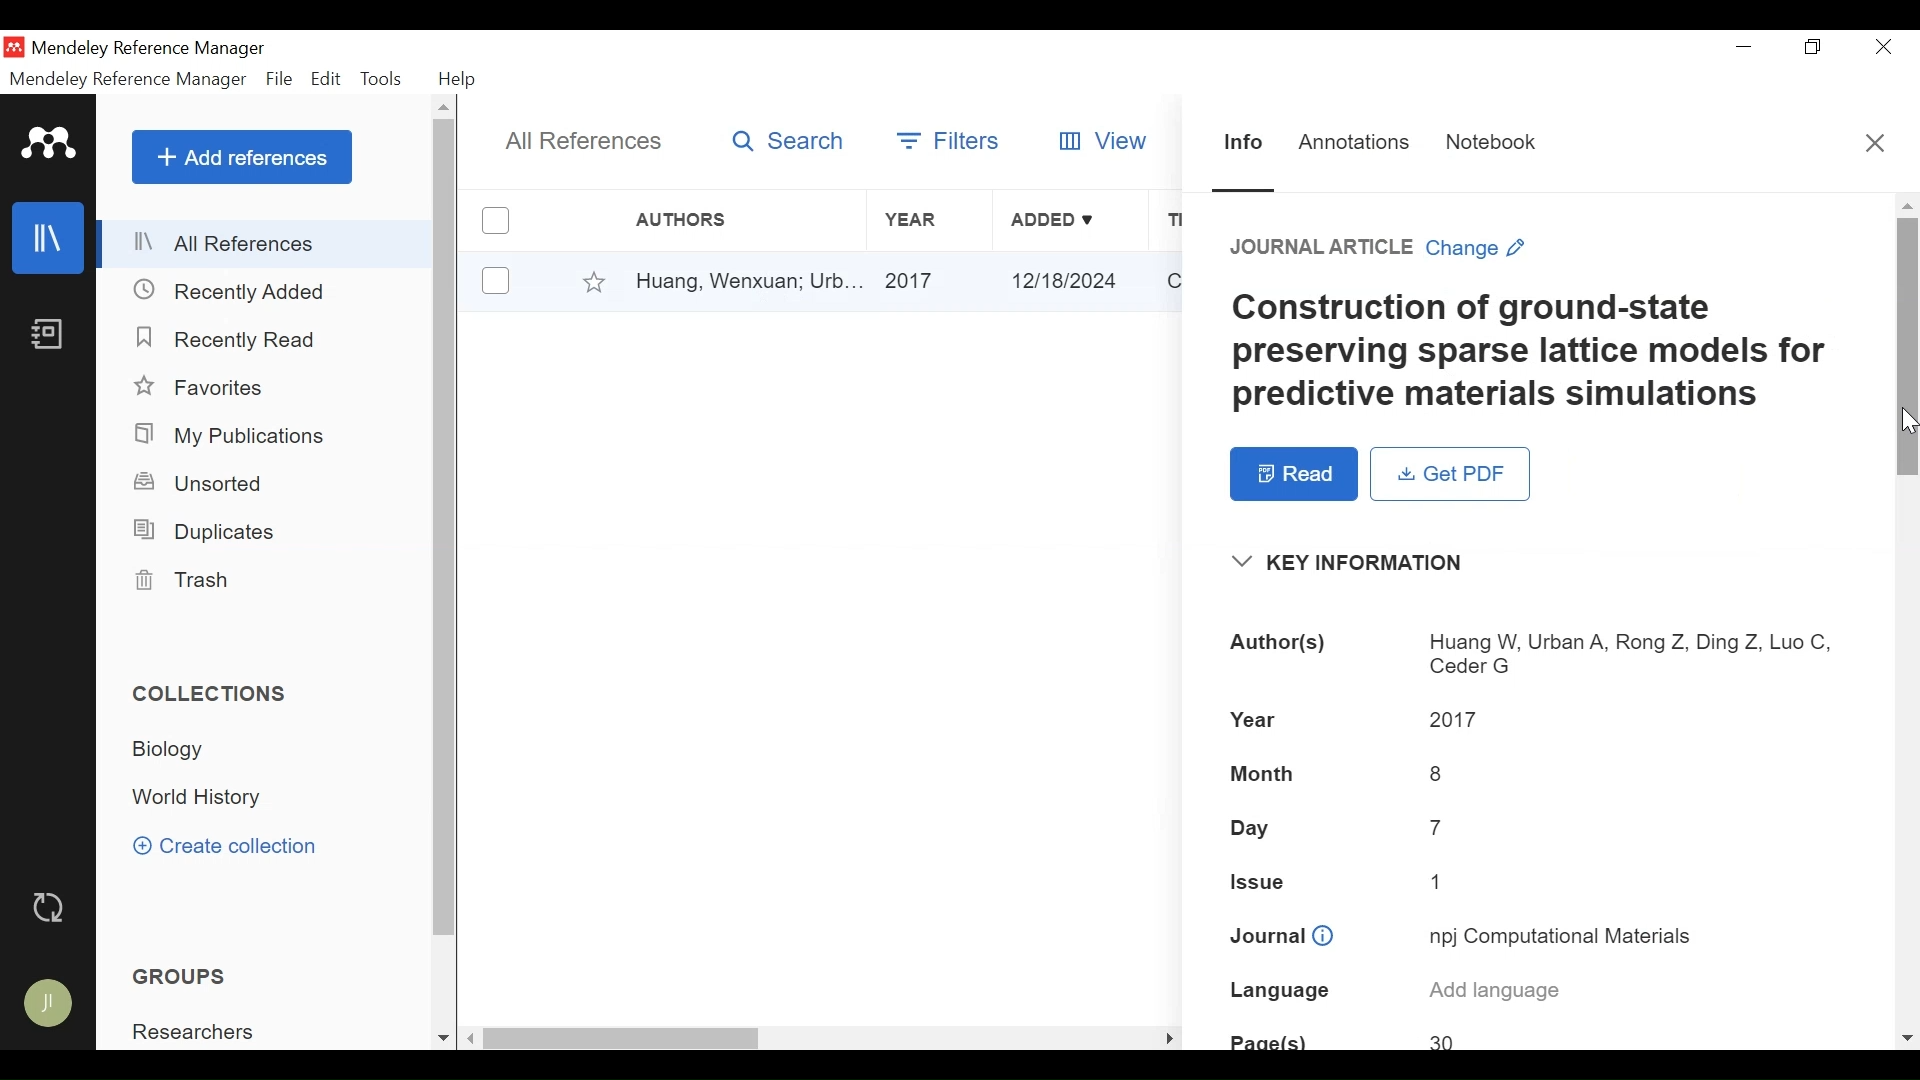  I want to click on All References, so click(586, 143).